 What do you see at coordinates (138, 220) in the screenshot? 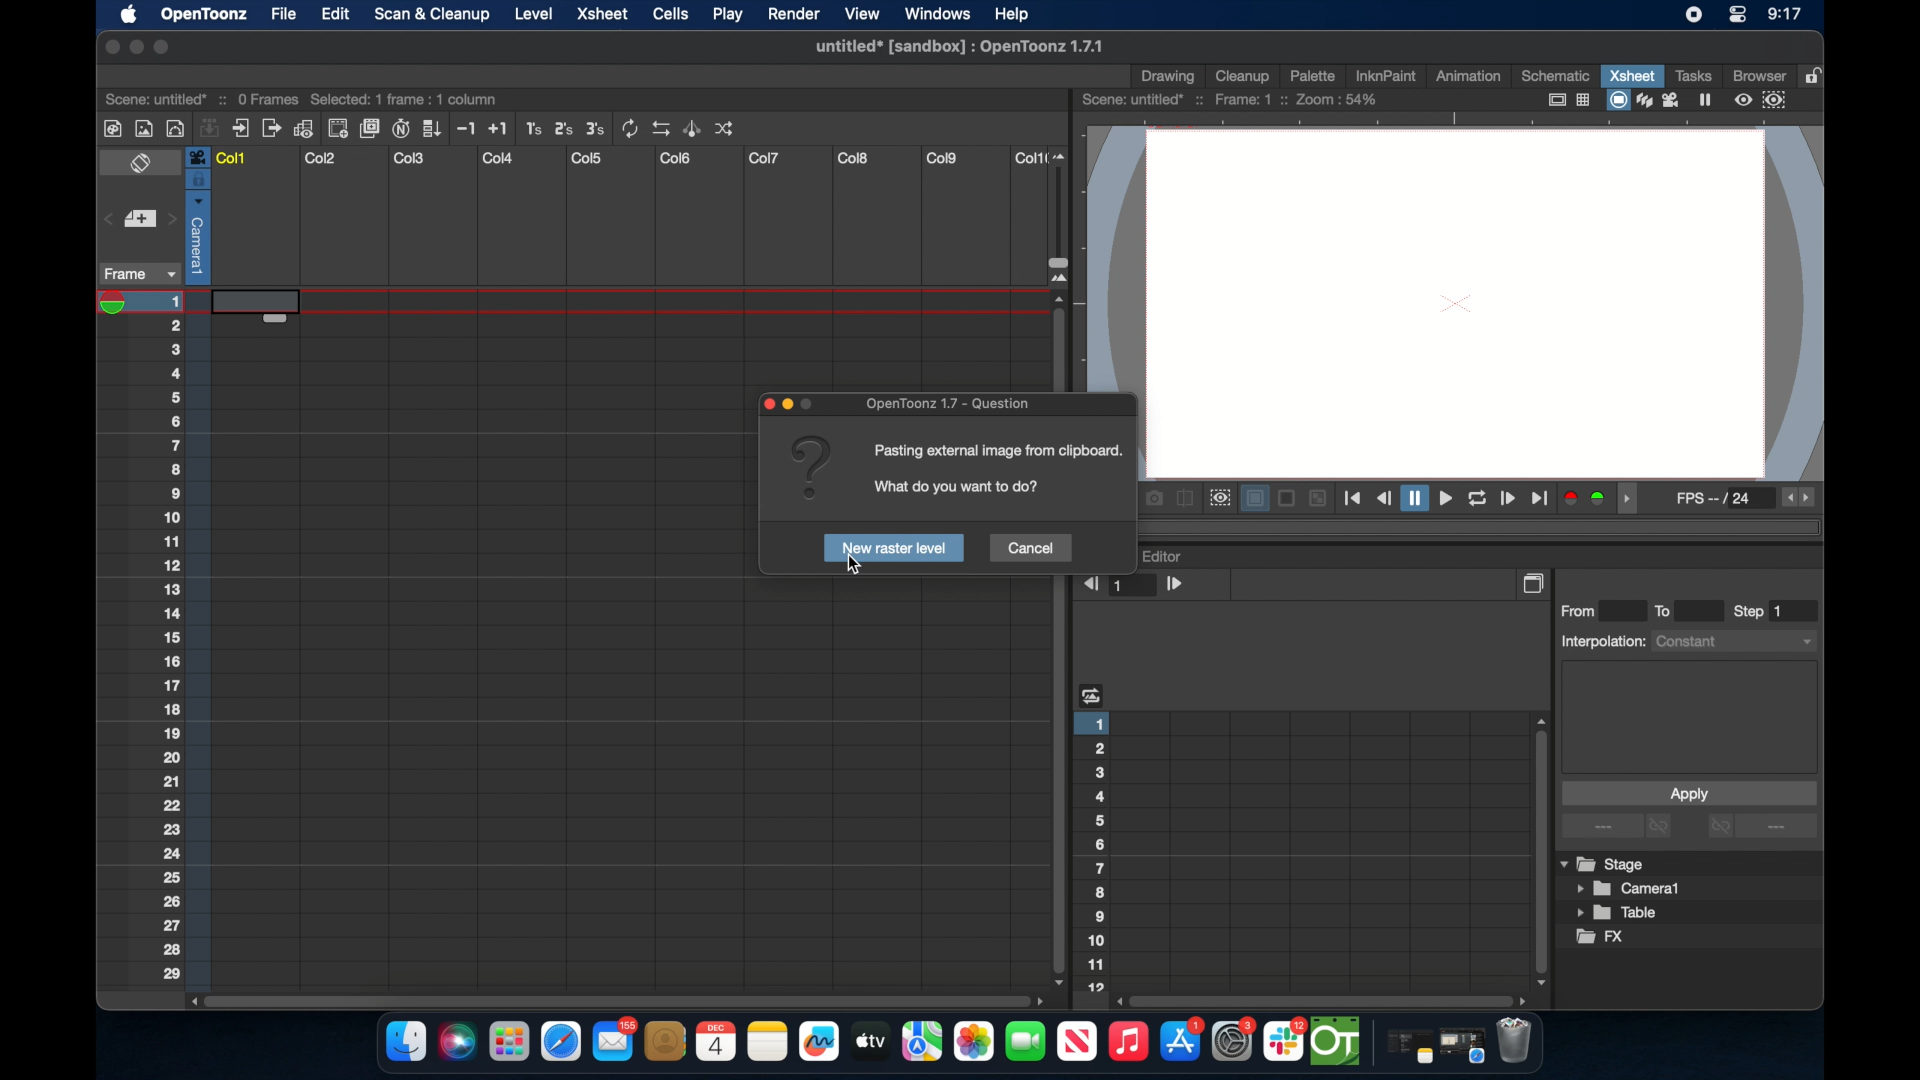
I see `set` at bounding box center [138, 220].